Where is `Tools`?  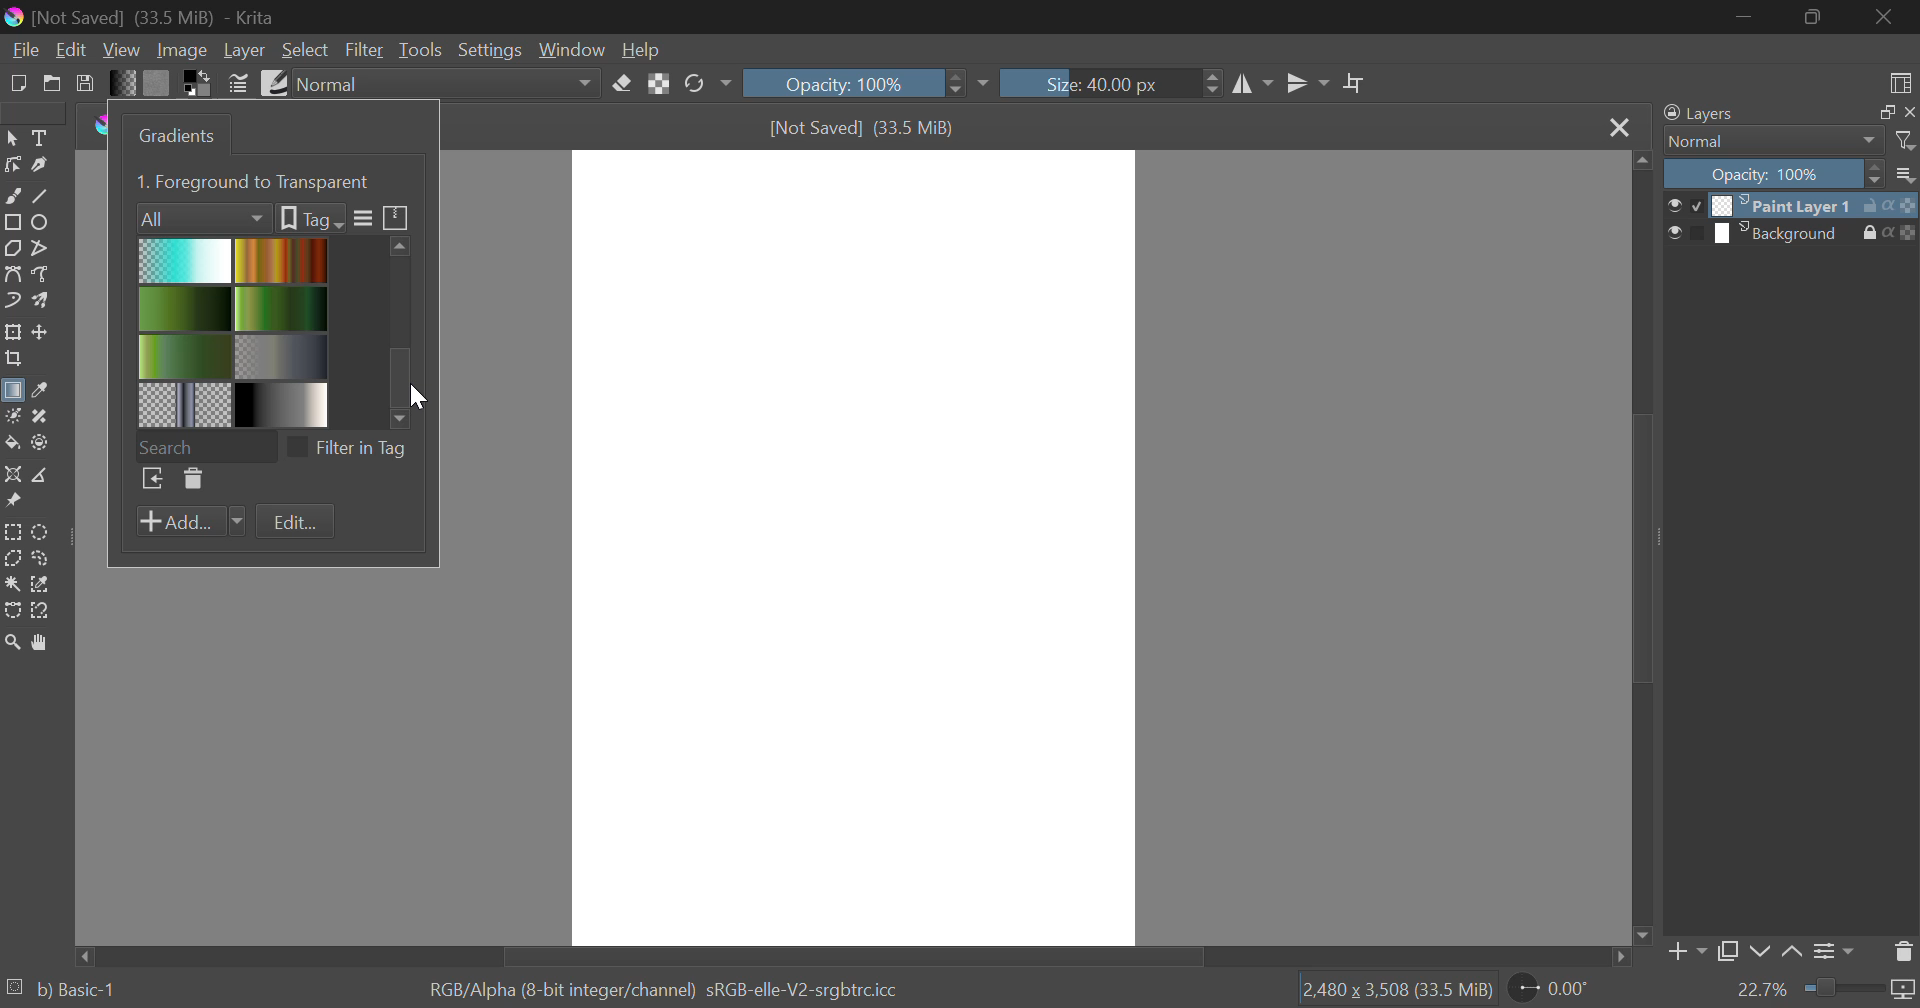 Tools is located at coordinates (420, 50).